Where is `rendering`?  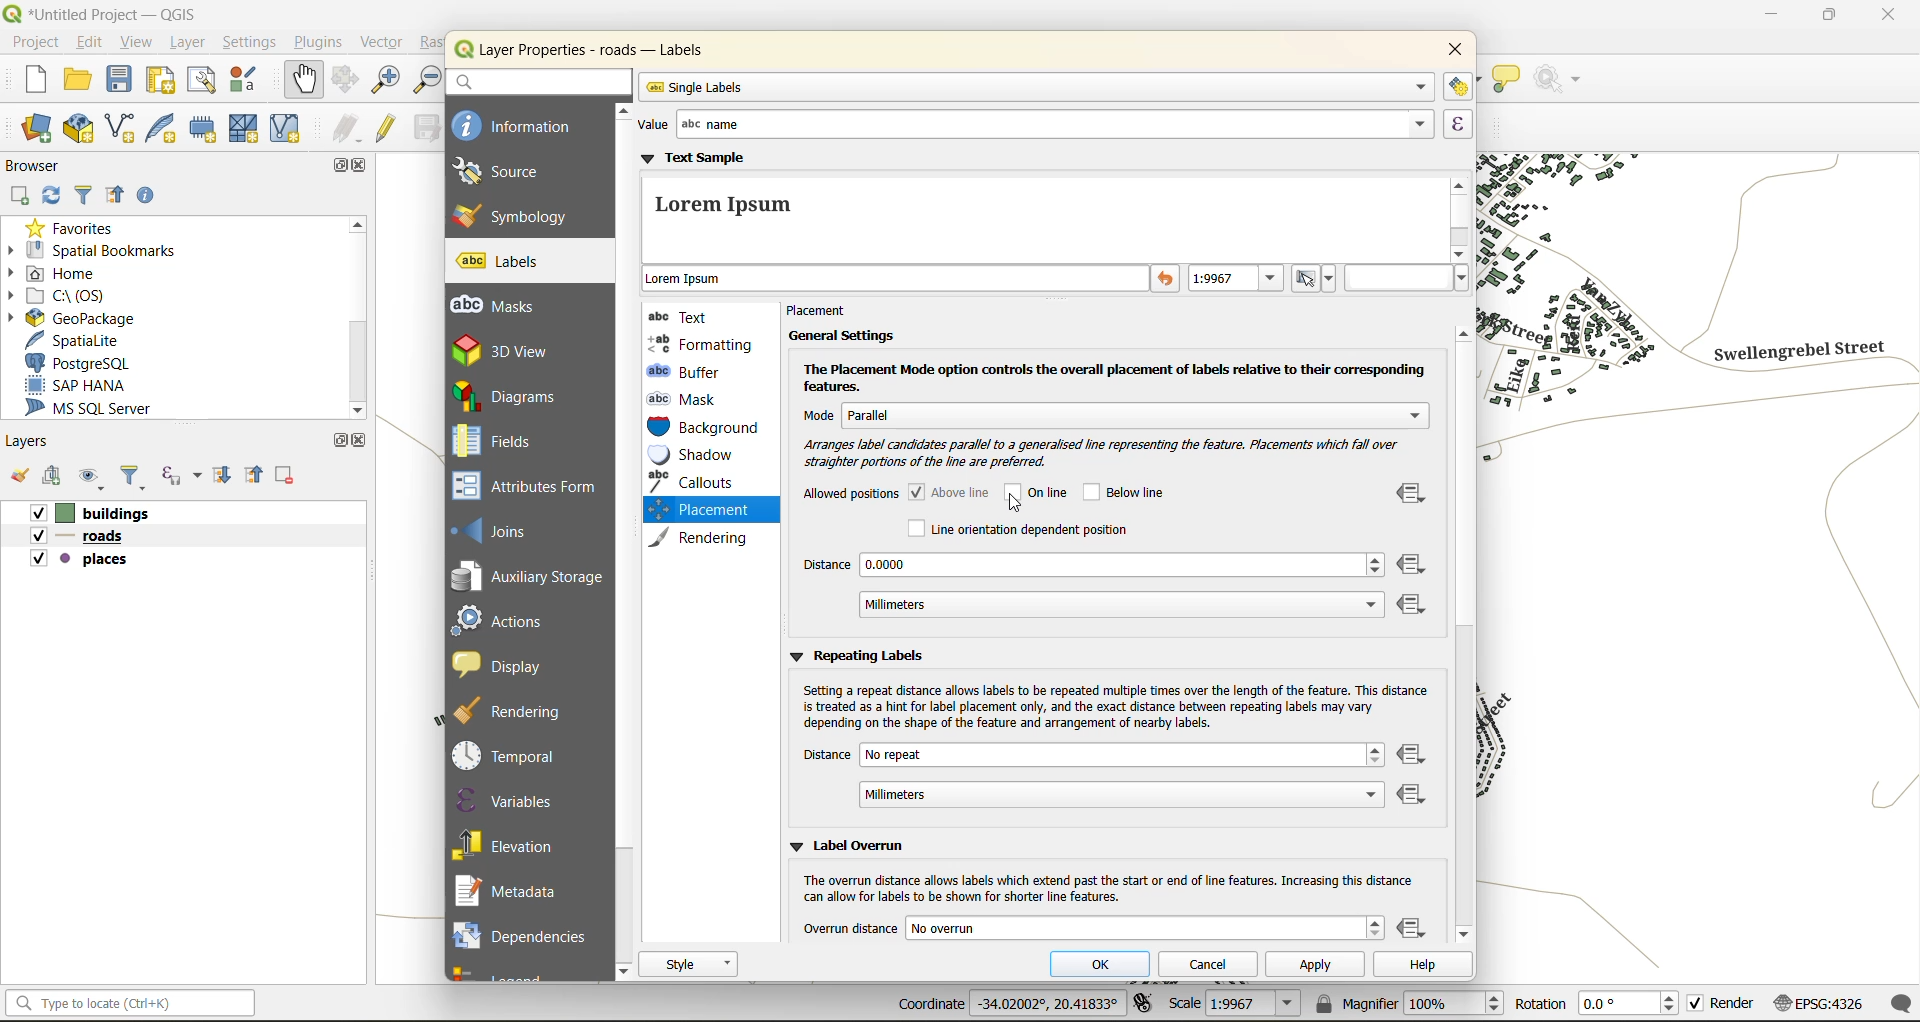 rendering is located at coordinates (520, 711).